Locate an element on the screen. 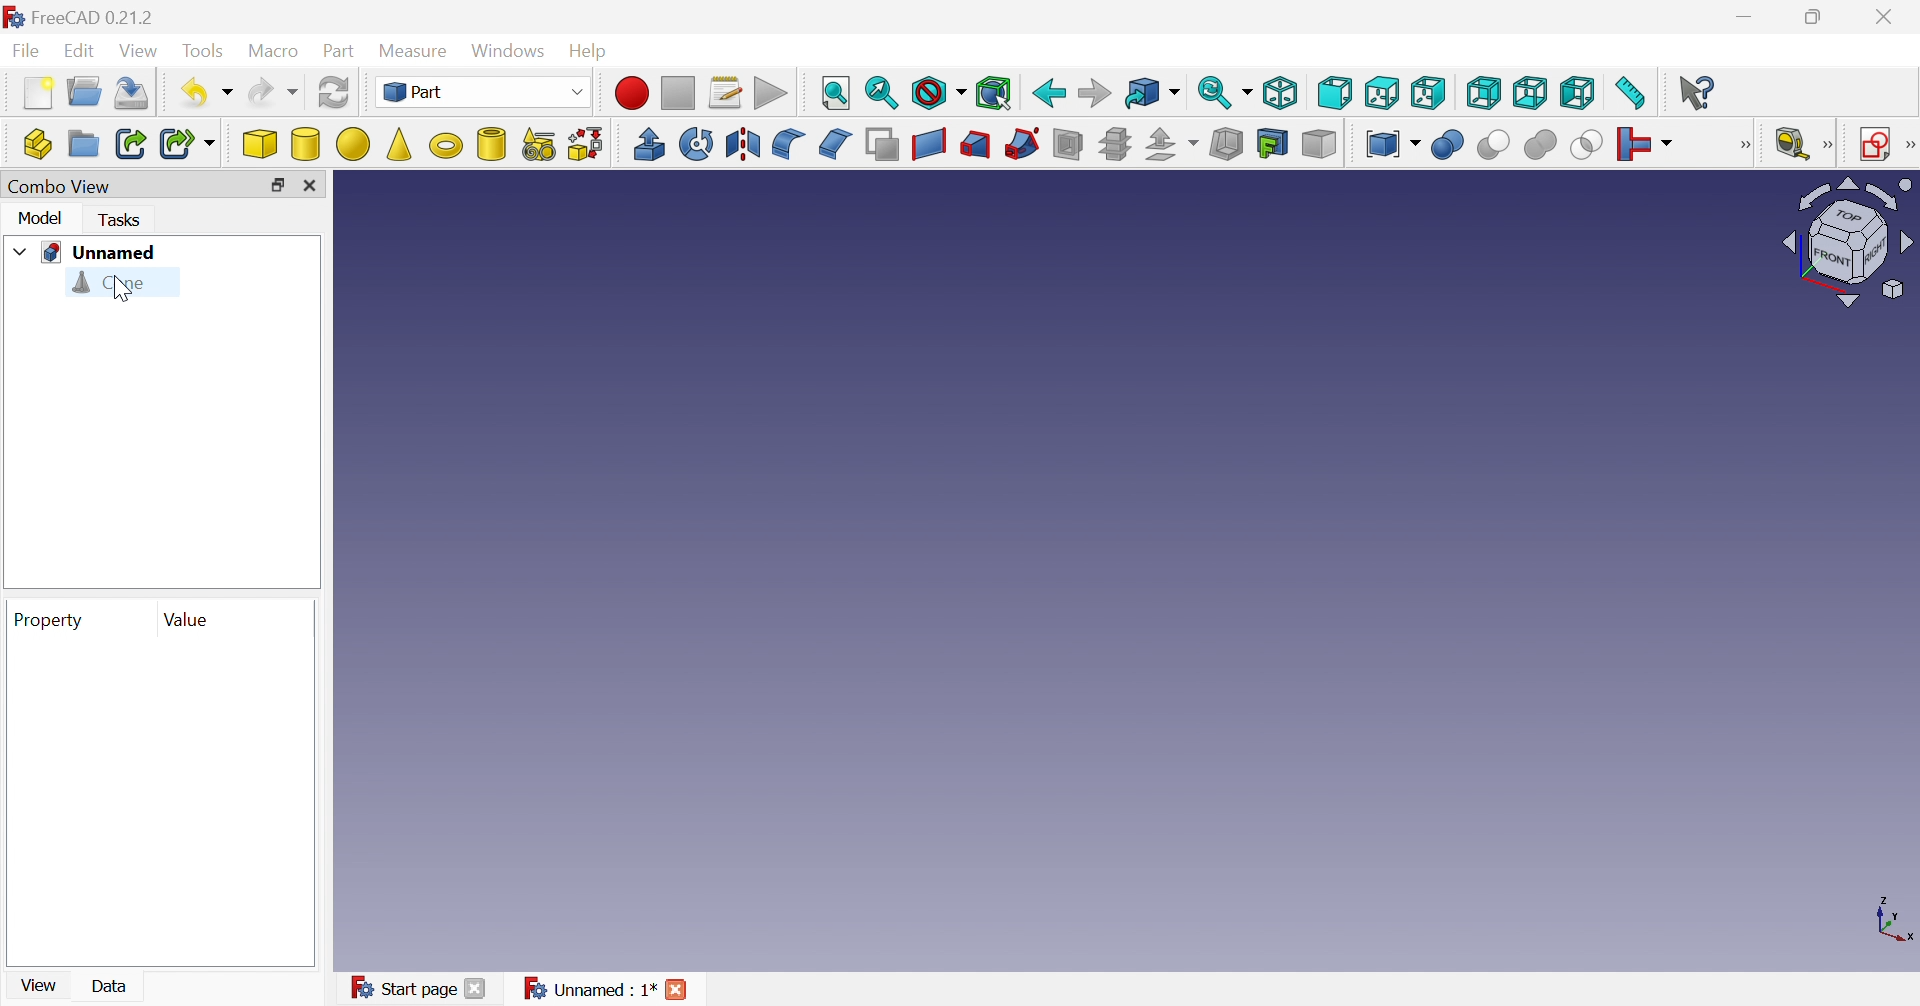 The width and height of the screenshot is (1920, 1006). Join objects is located at coordinates (1649, 142).